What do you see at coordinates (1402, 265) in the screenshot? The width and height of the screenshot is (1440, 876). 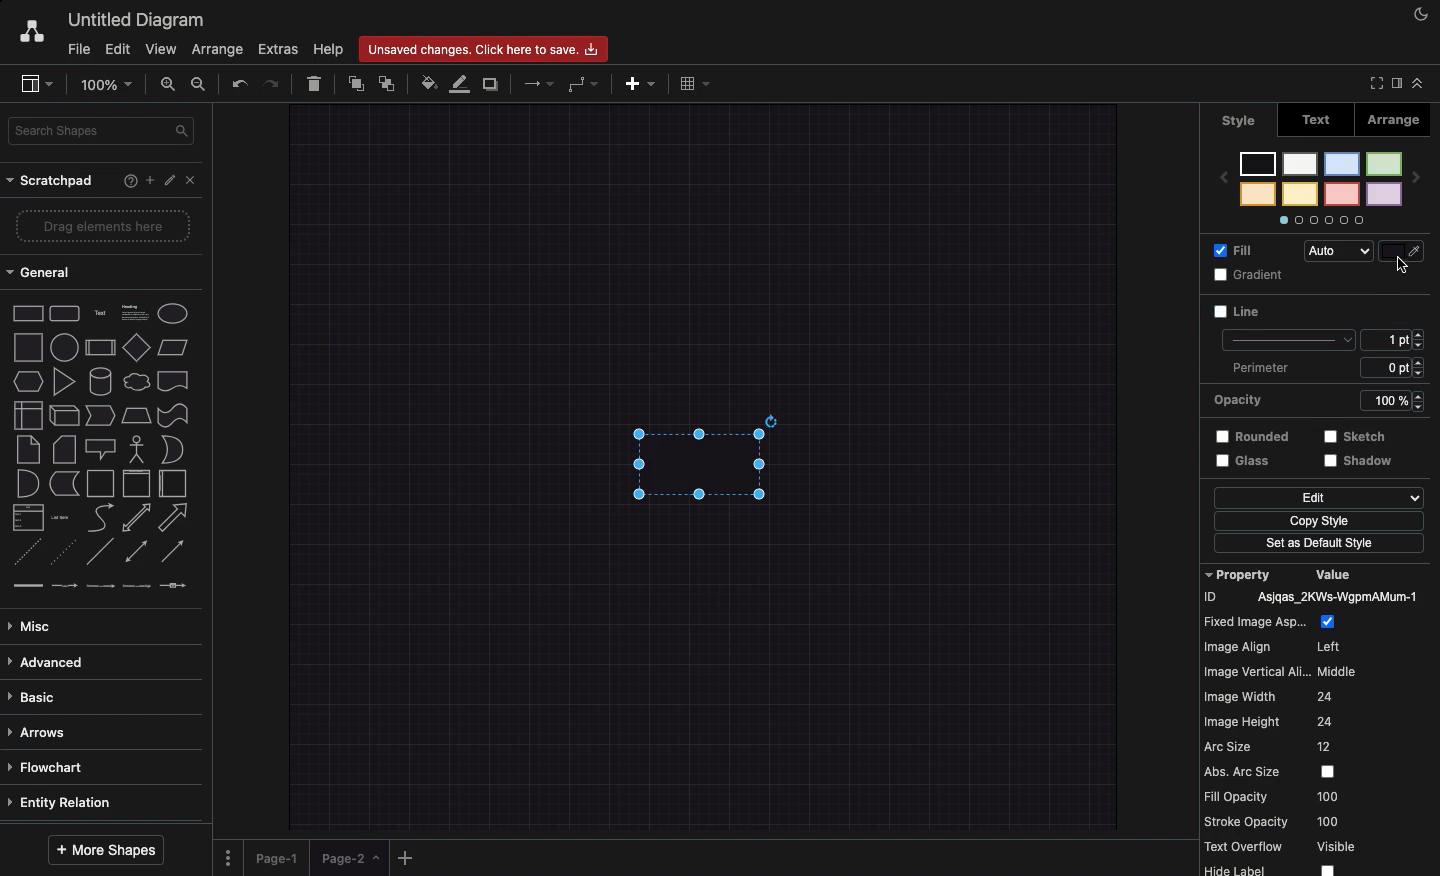 I see `Cursor` at bounding box center [1402, 265].